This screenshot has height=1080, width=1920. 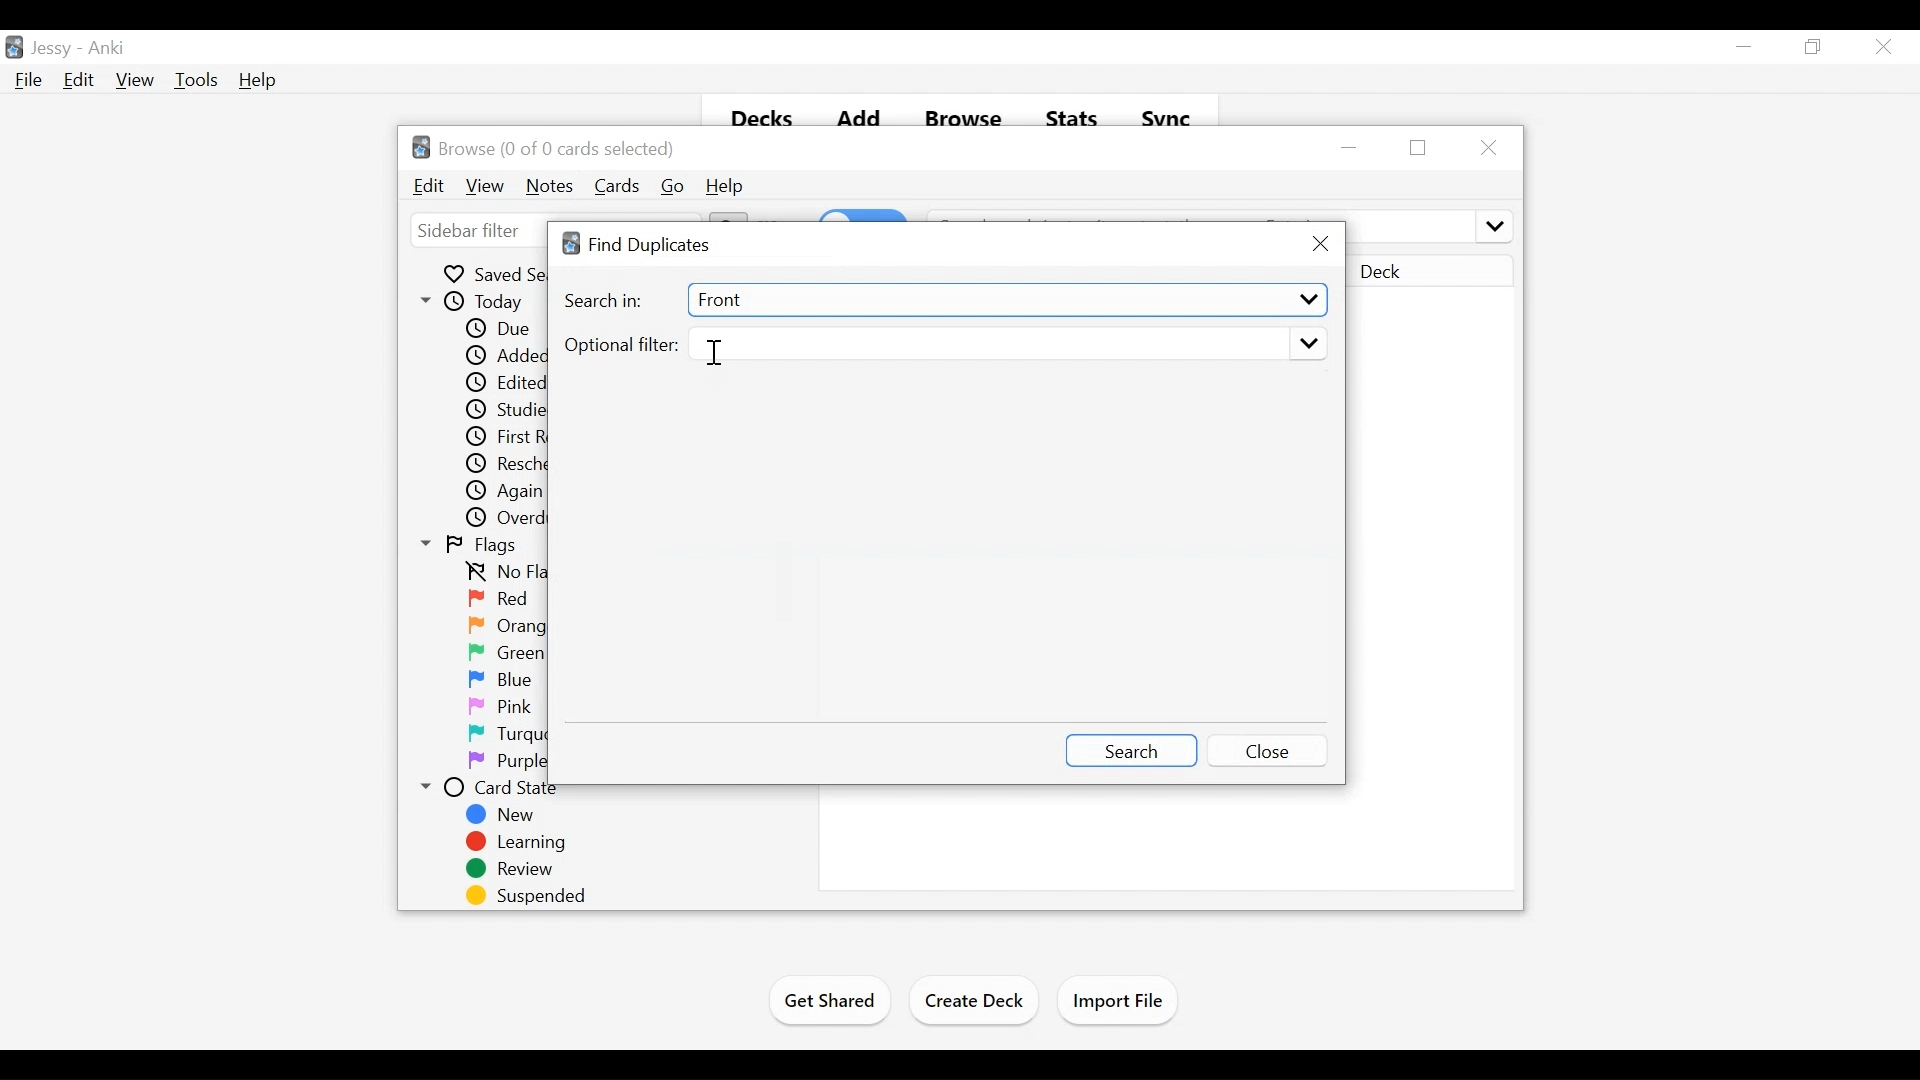 I want to click on Cards, so click(x=619, y=186).